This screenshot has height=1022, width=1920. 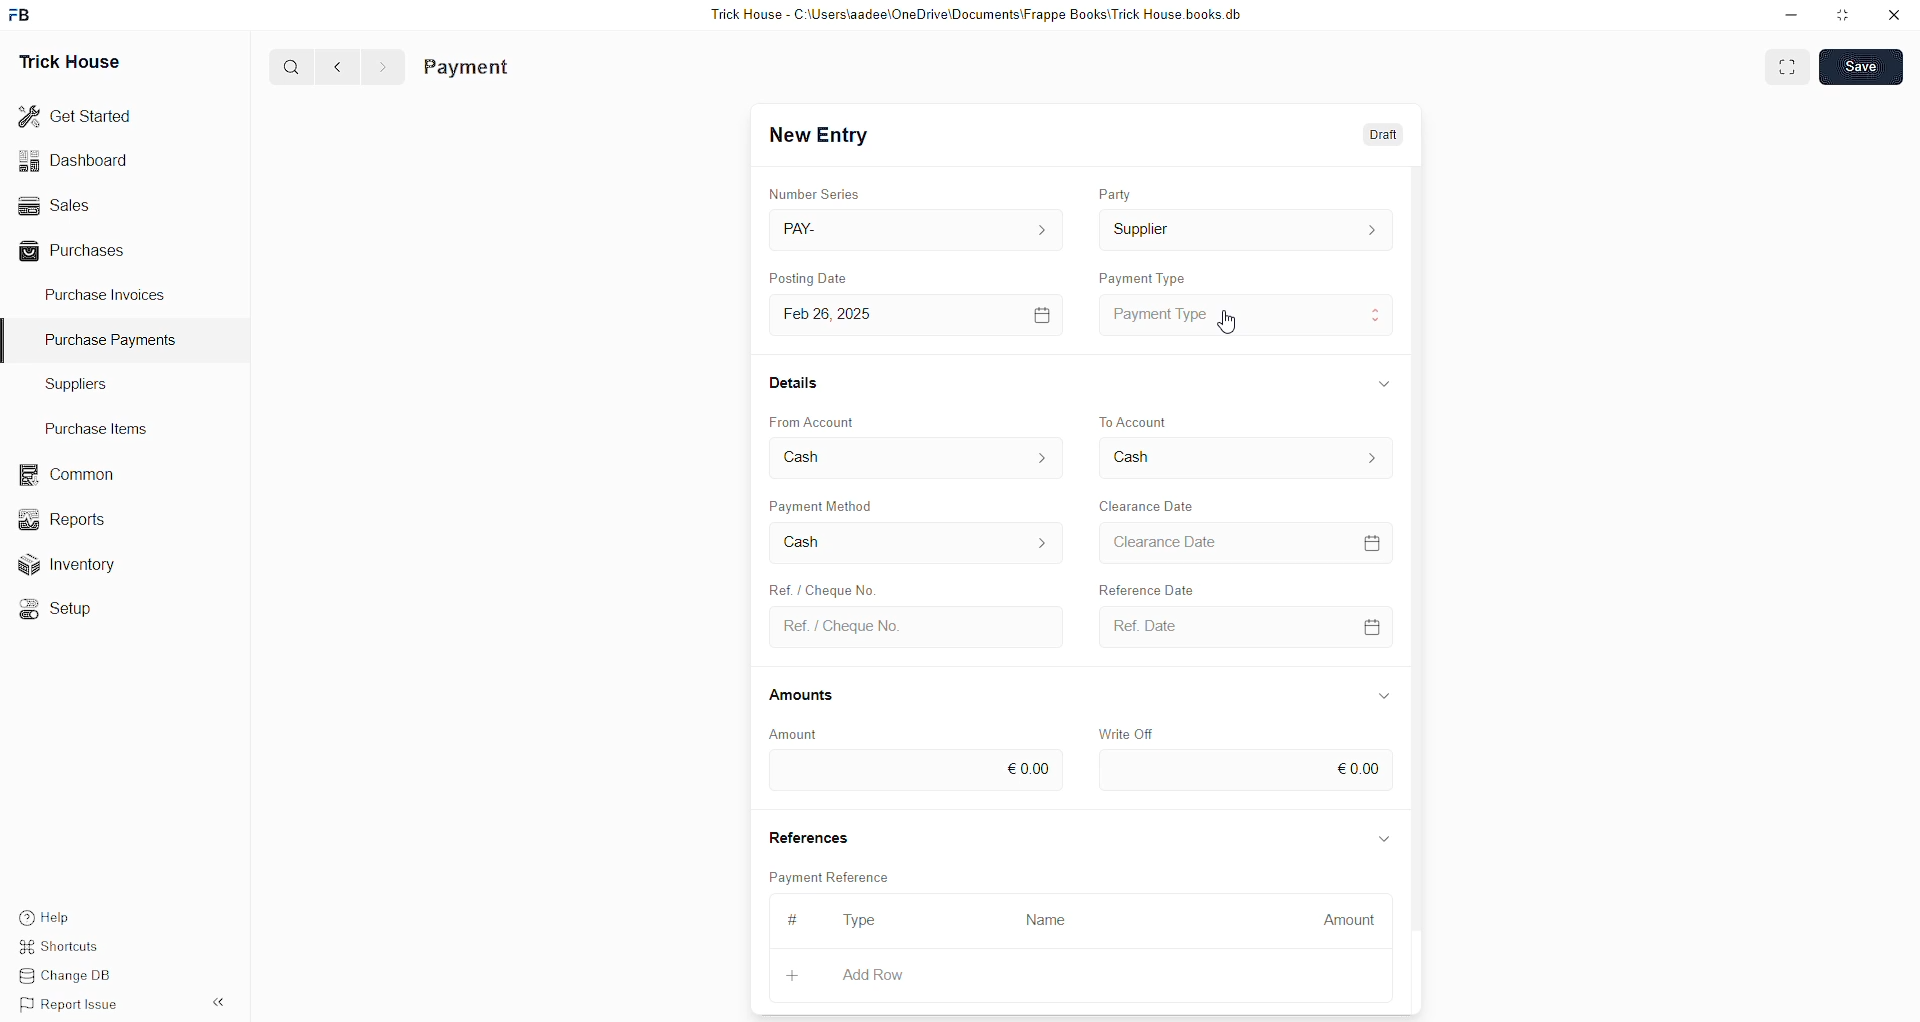 I want to click on €0.00, so click(x=914, y=772).